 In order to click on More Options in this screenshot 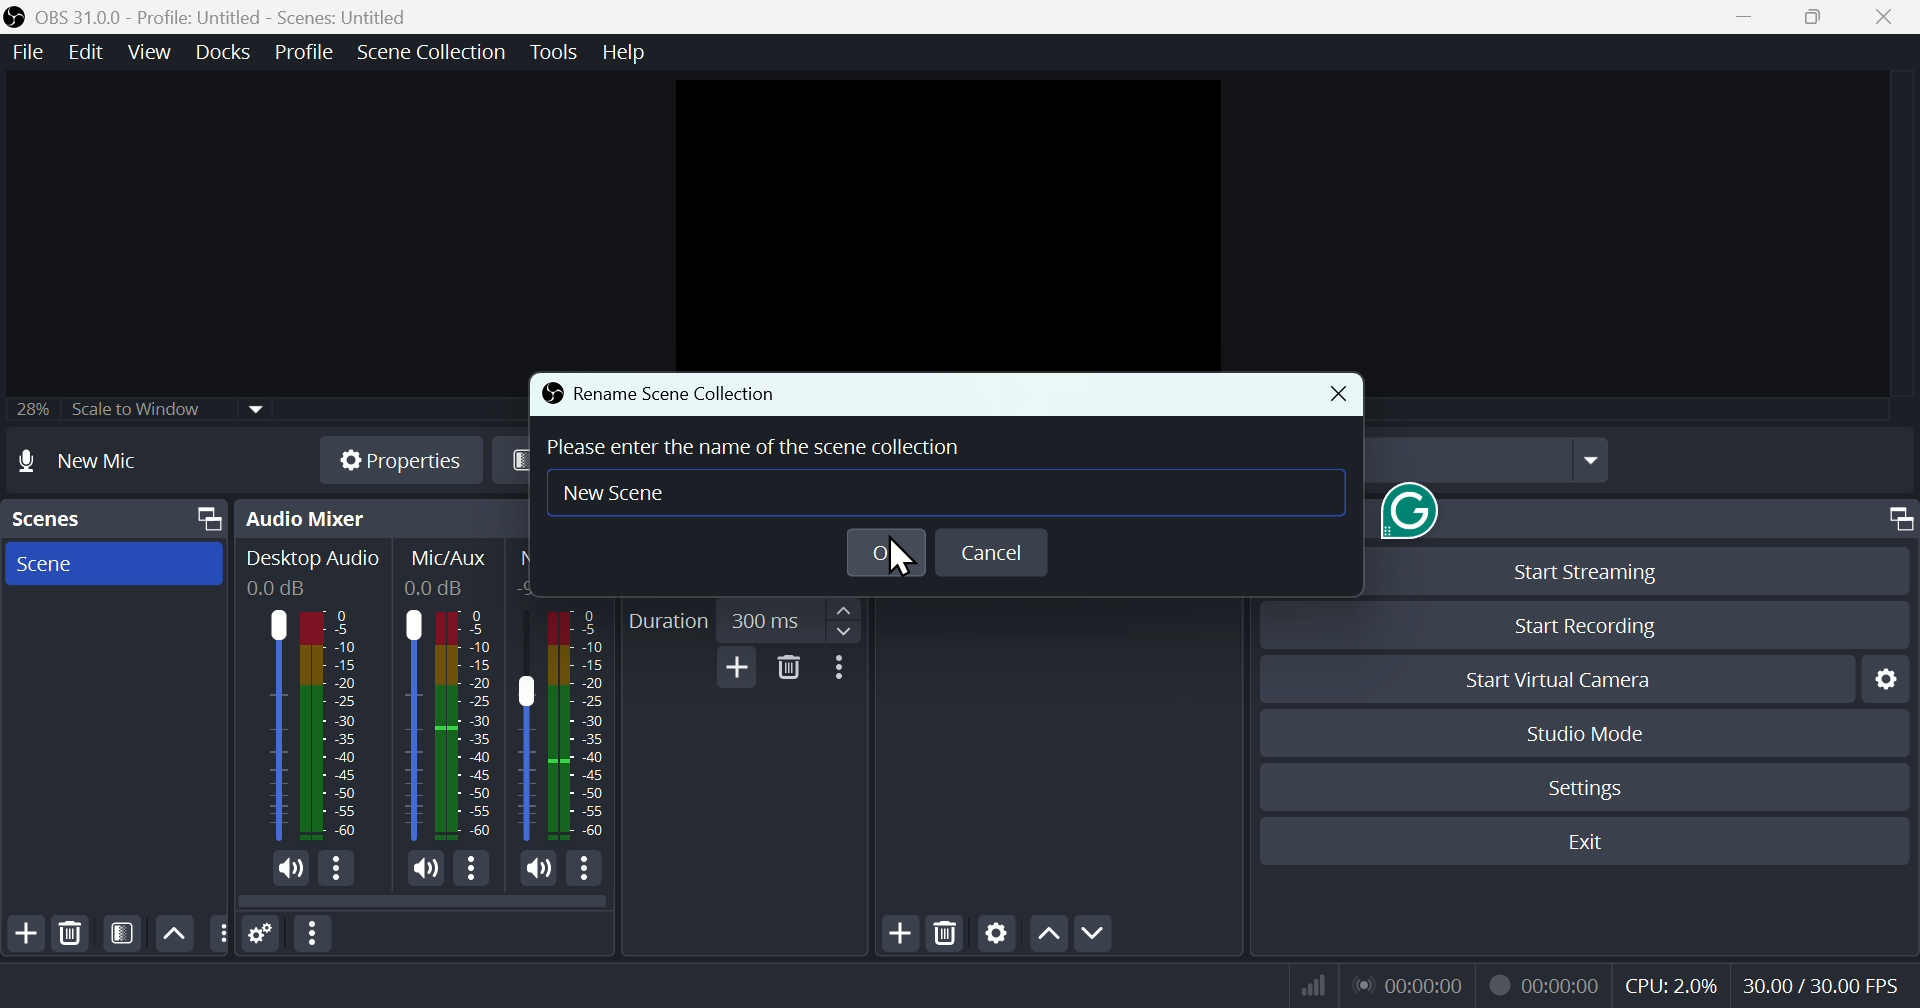, I will do `click(589, 870)`.